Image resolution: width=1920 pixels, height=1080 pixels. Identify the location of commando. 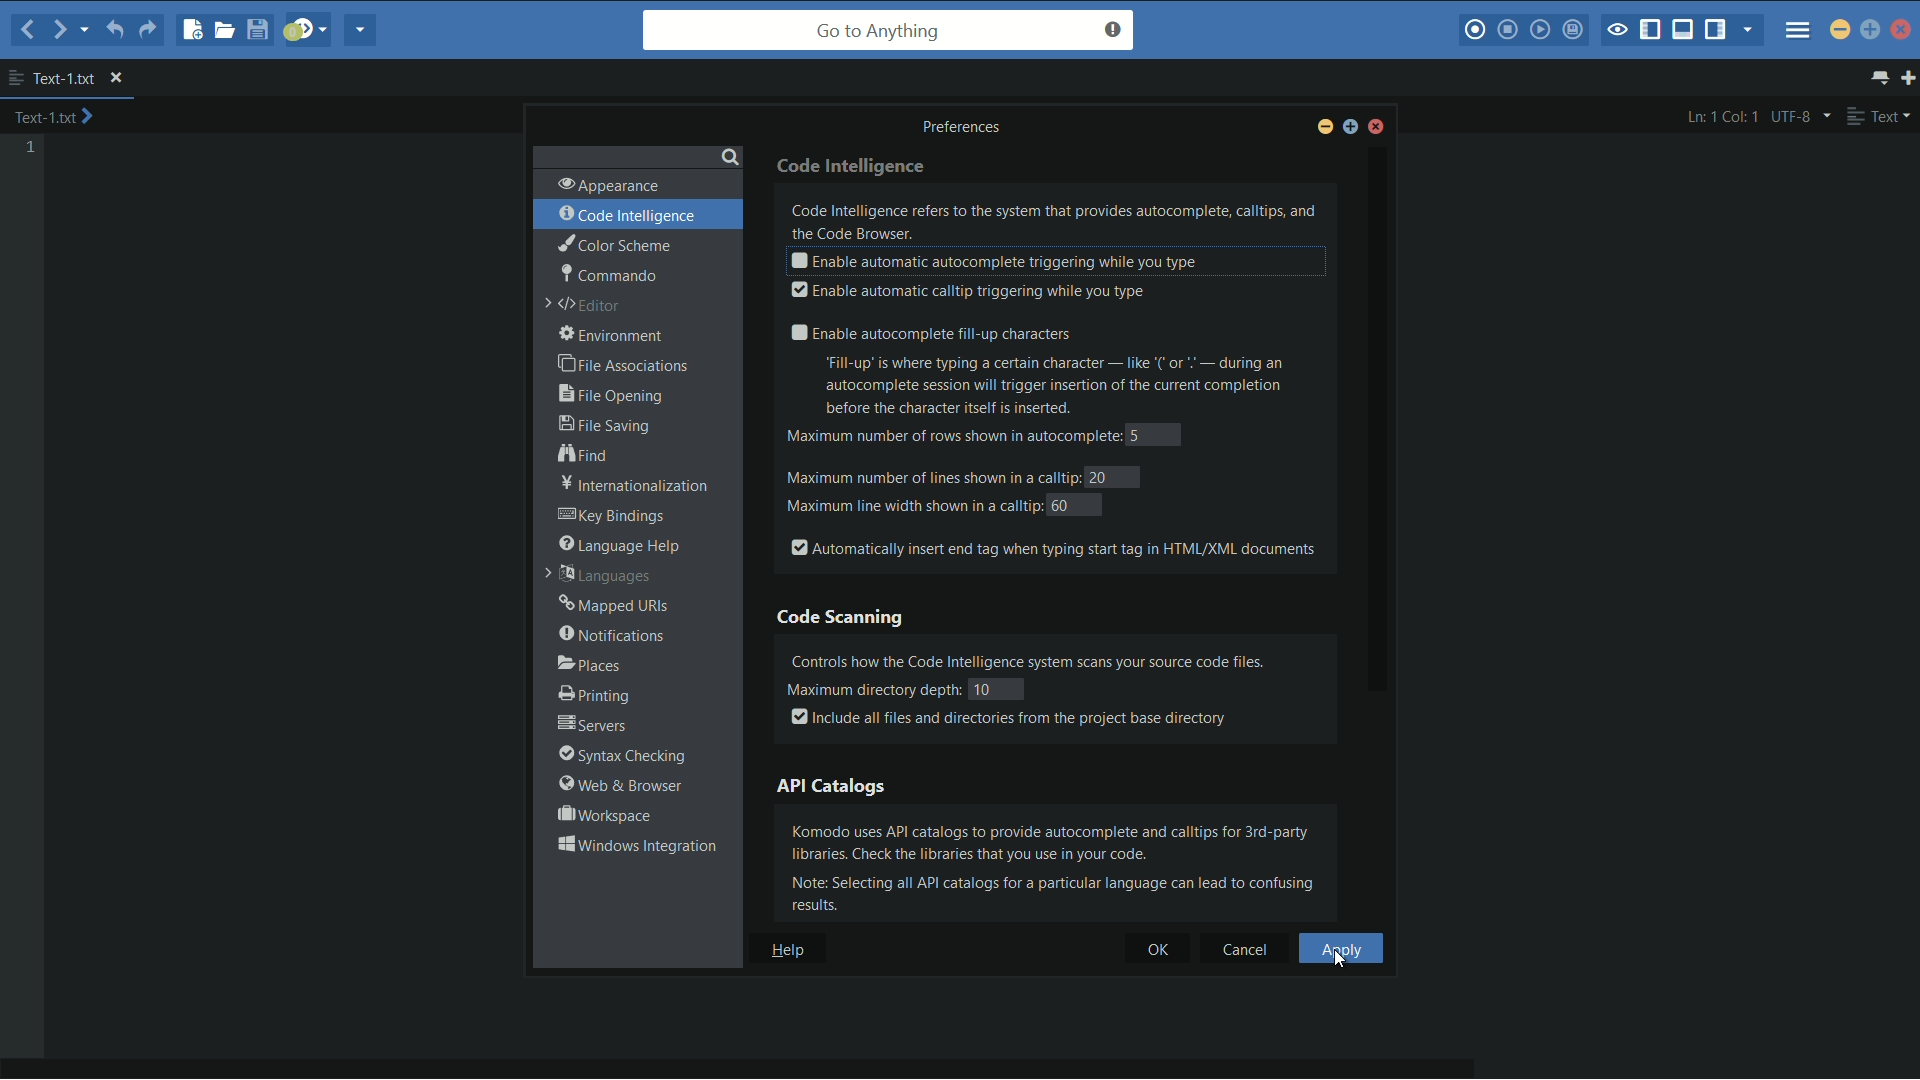
(608, 273).